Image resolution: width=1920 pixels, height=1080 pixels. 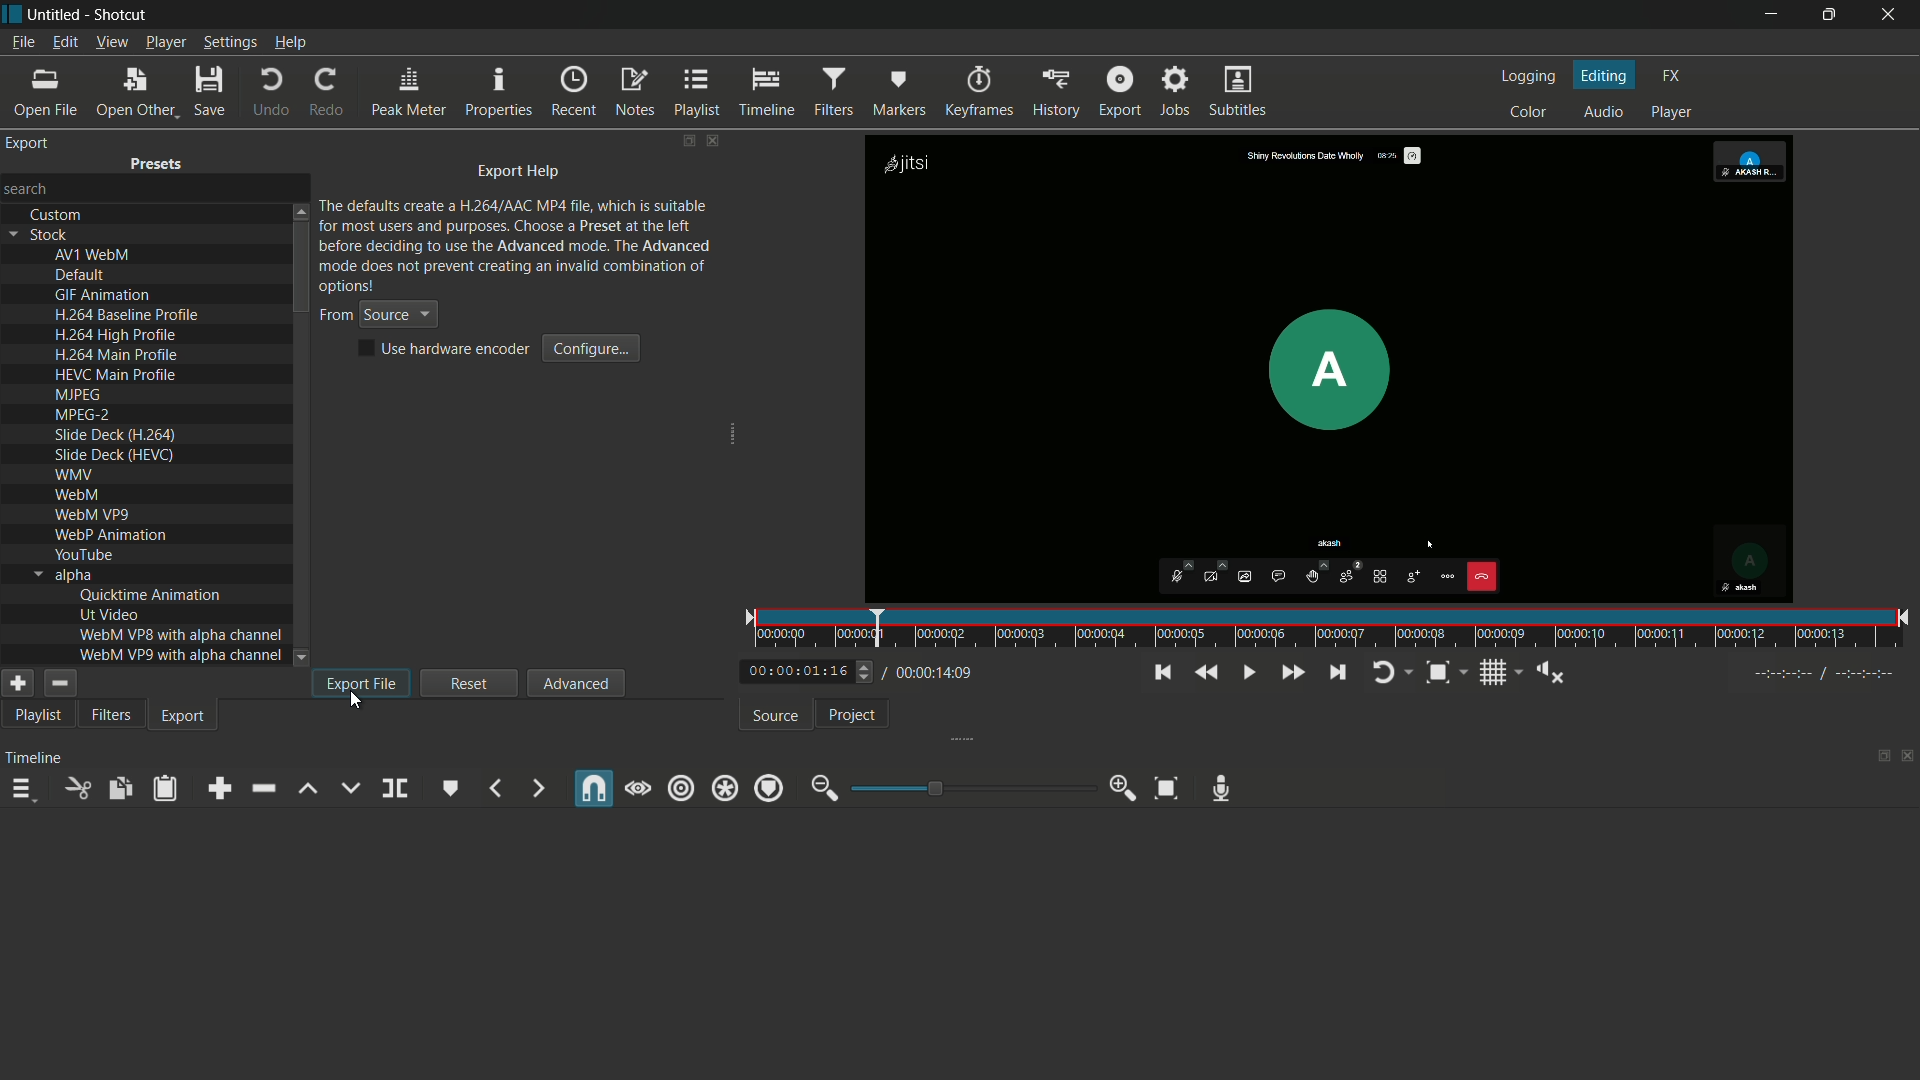 What do you see at coordinates (1291, 673) in the screenshot?
I see `play quickly forward` at bounding box center [1291, 673].